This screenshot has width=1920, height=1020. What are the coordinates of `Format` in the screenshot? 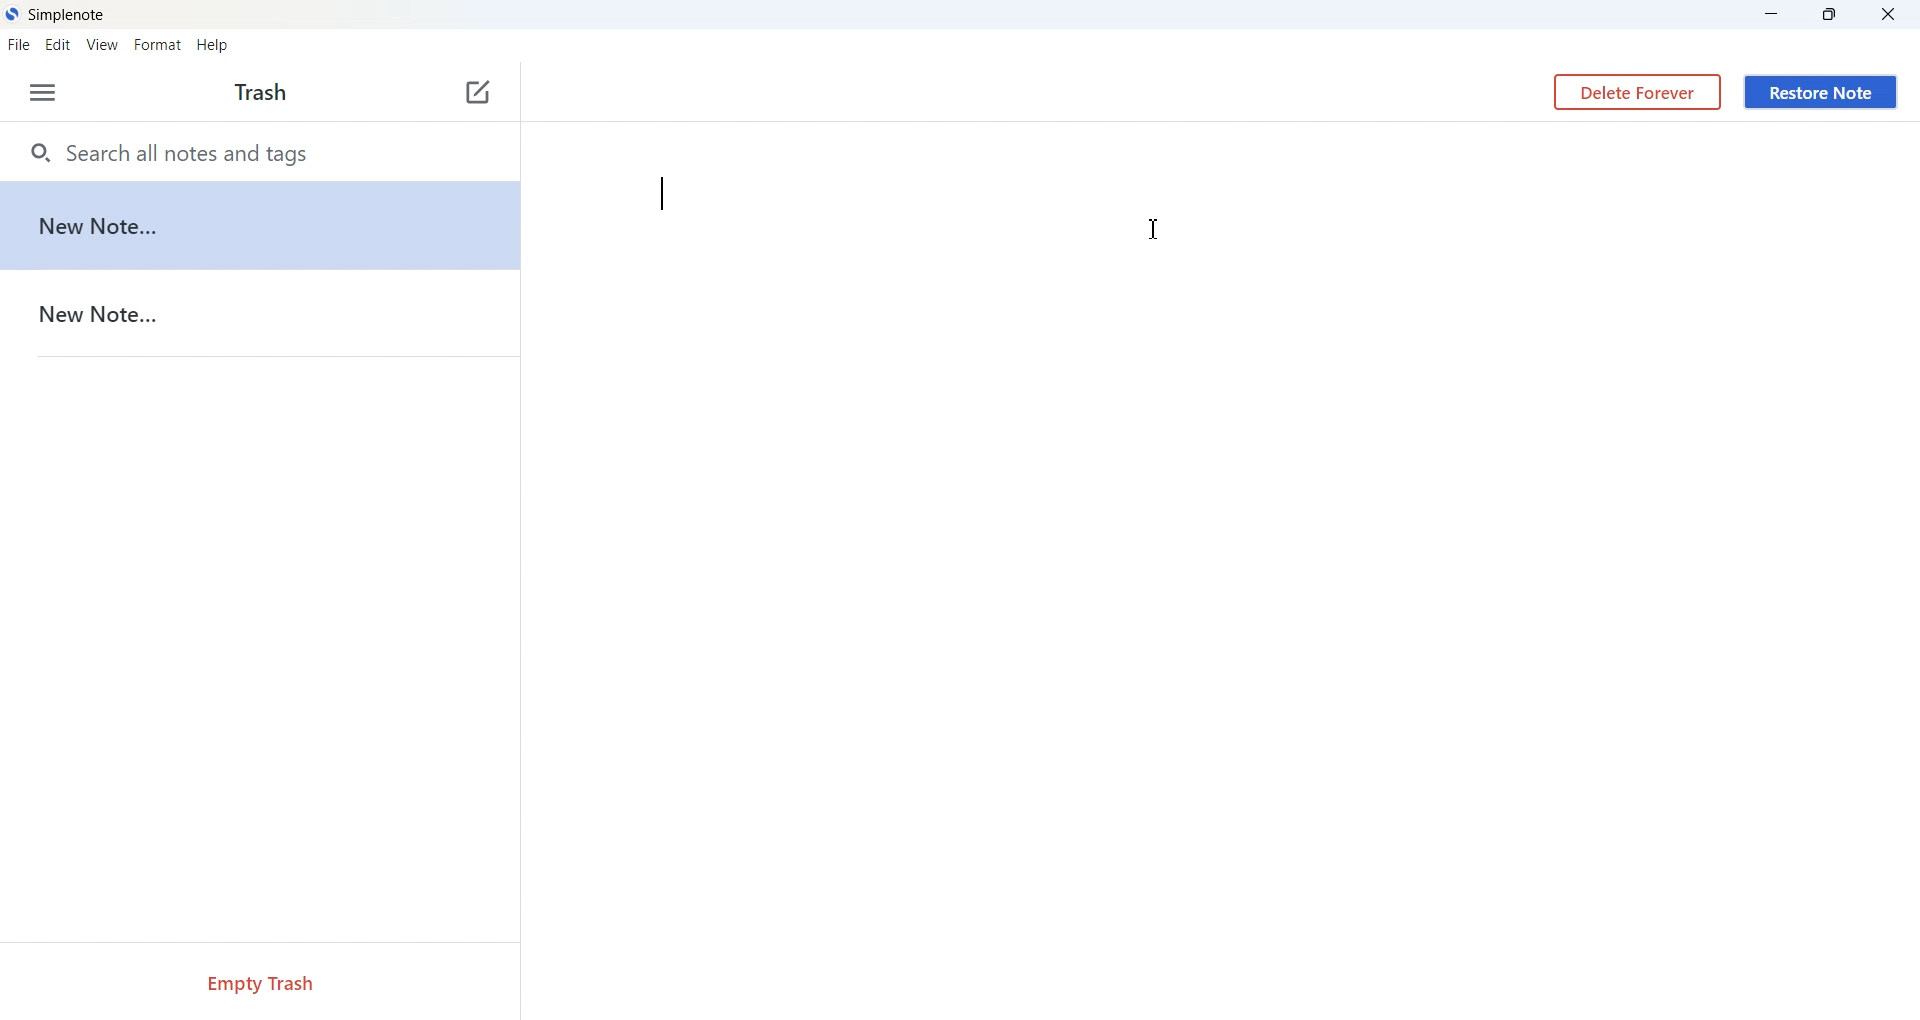 It's located at (157, 43).